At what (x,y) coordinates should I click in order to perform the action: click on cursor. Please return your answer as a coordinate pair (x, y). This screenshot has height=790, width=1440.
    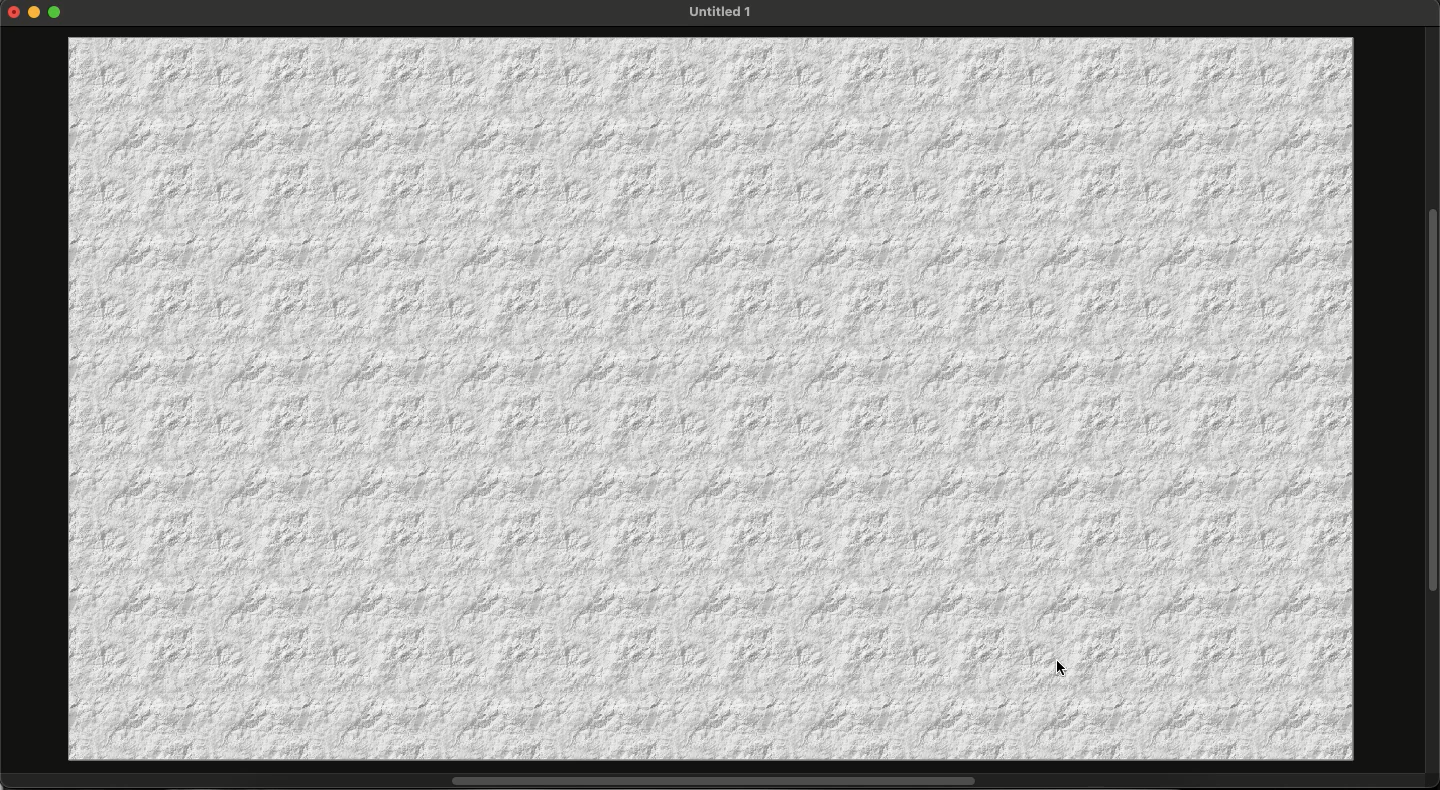
    Looking at the image, I should click on (1061, 669).